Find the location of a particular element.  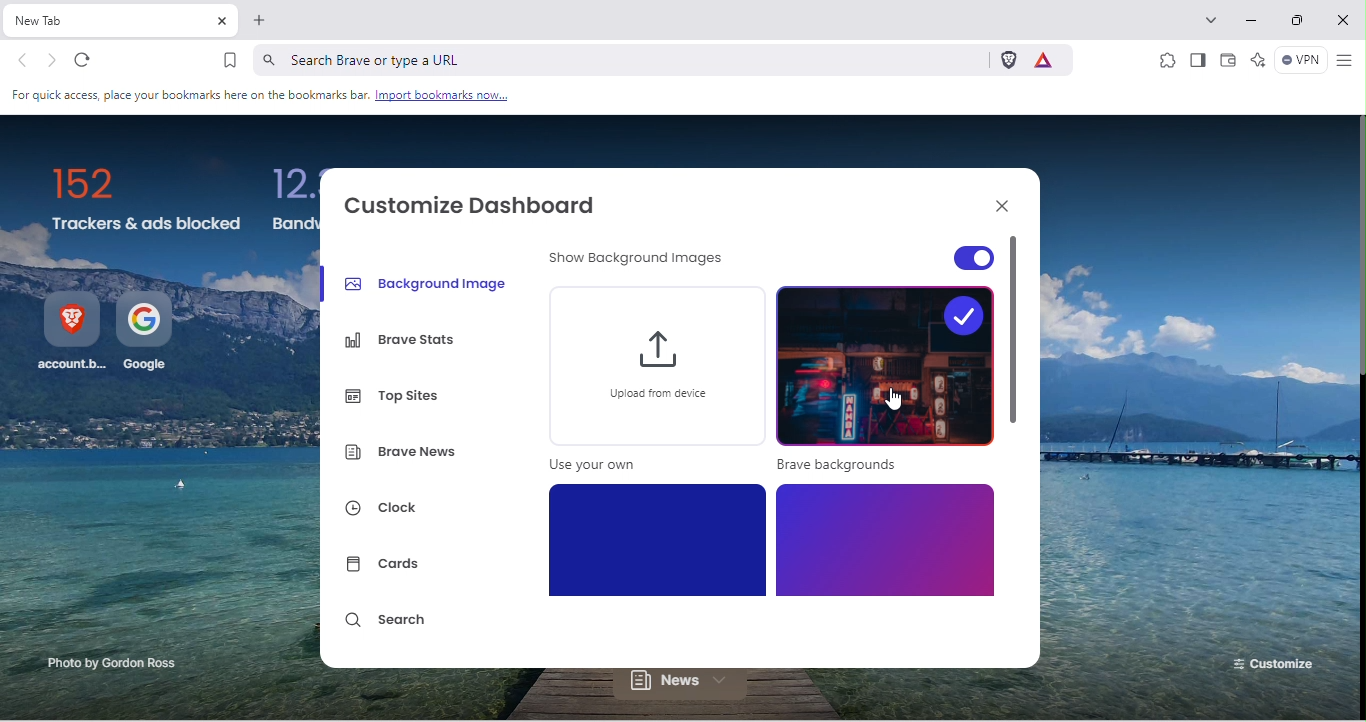

Leo AI is located at coordinates (1257, 61).